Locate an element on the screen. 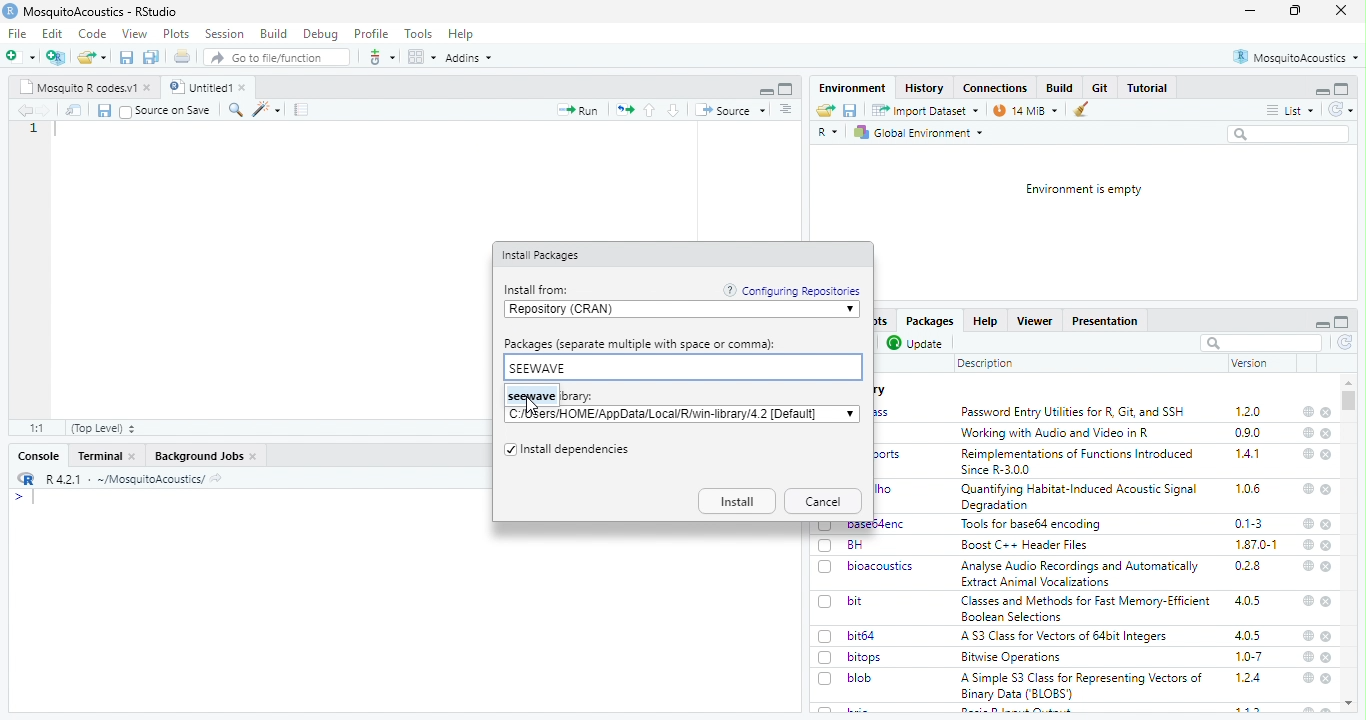 This screenshot has height=720, width=1366. checkbox is located at coordinates (825, 679).